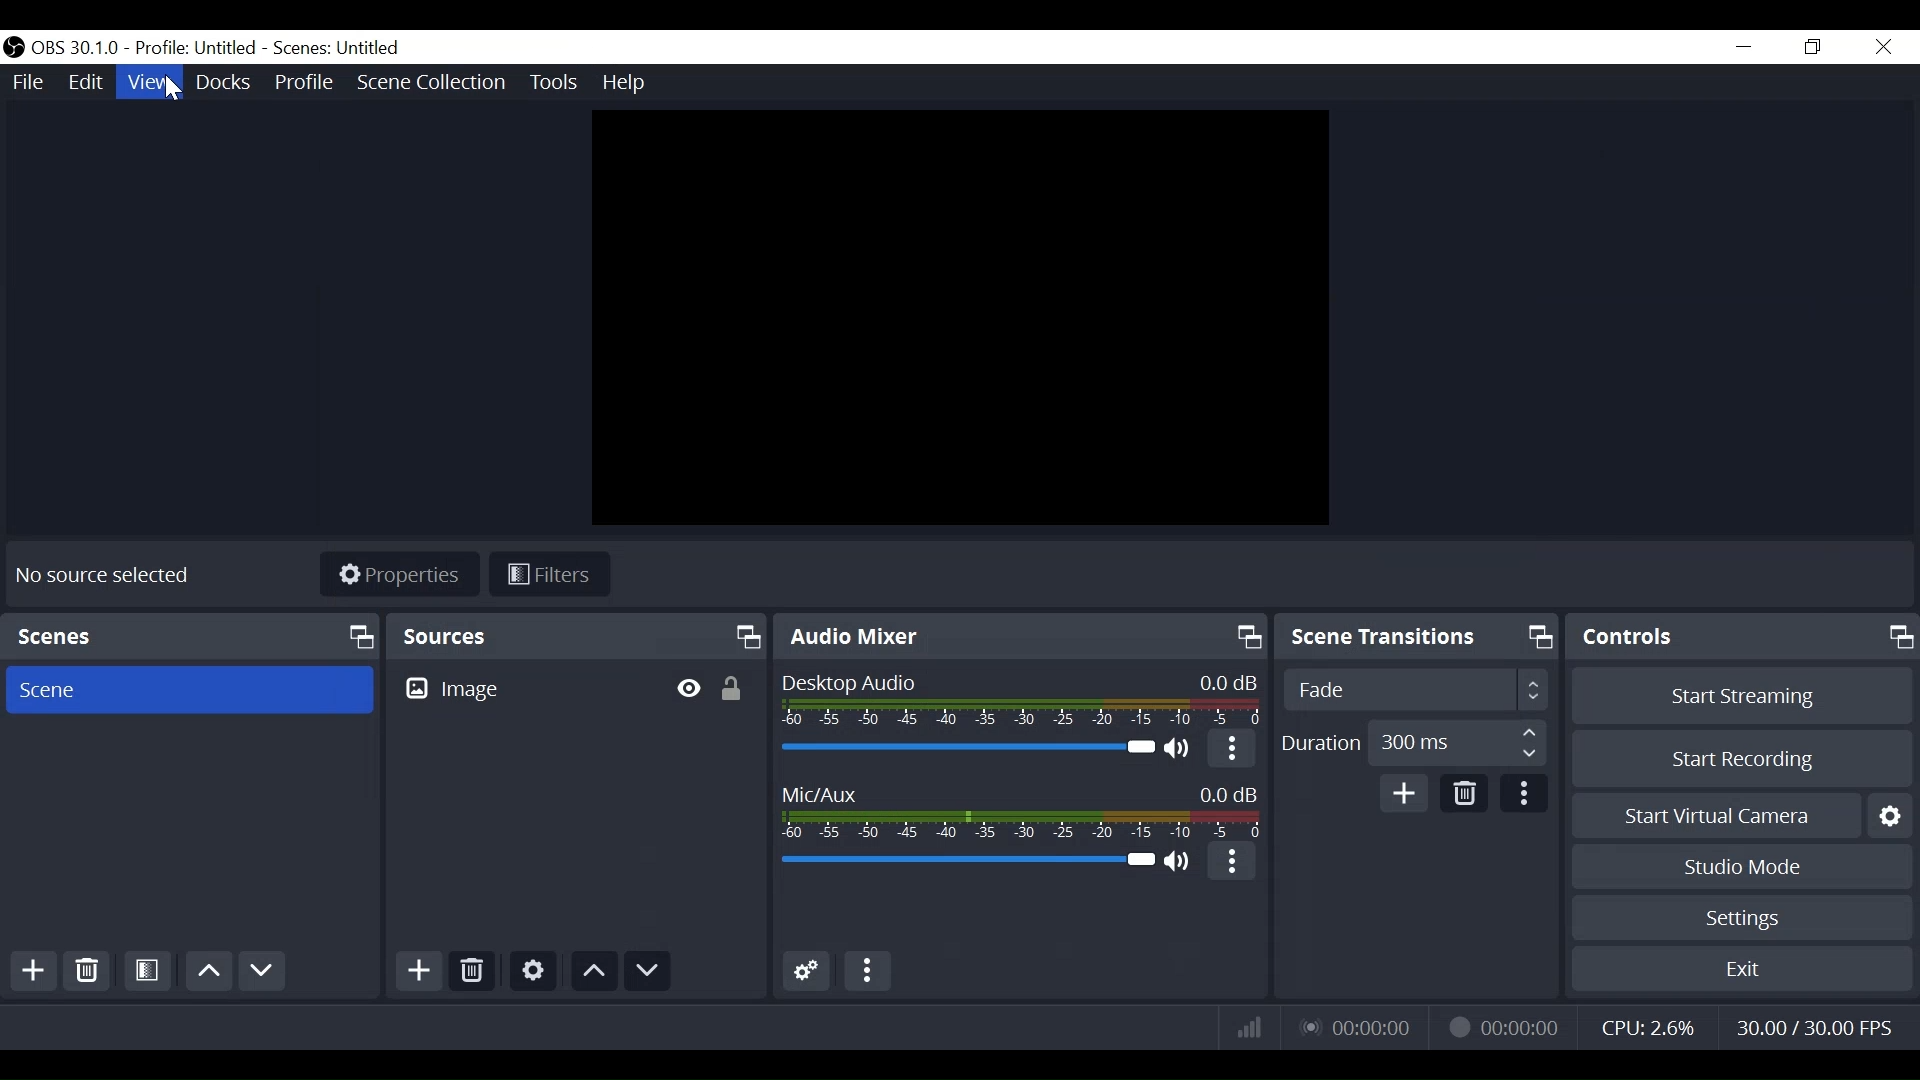 This screenshot has width=1920, height=1080. Describe the element at coordinates (687, 685) in the screenshot. I see `Hide/Display` at that location.